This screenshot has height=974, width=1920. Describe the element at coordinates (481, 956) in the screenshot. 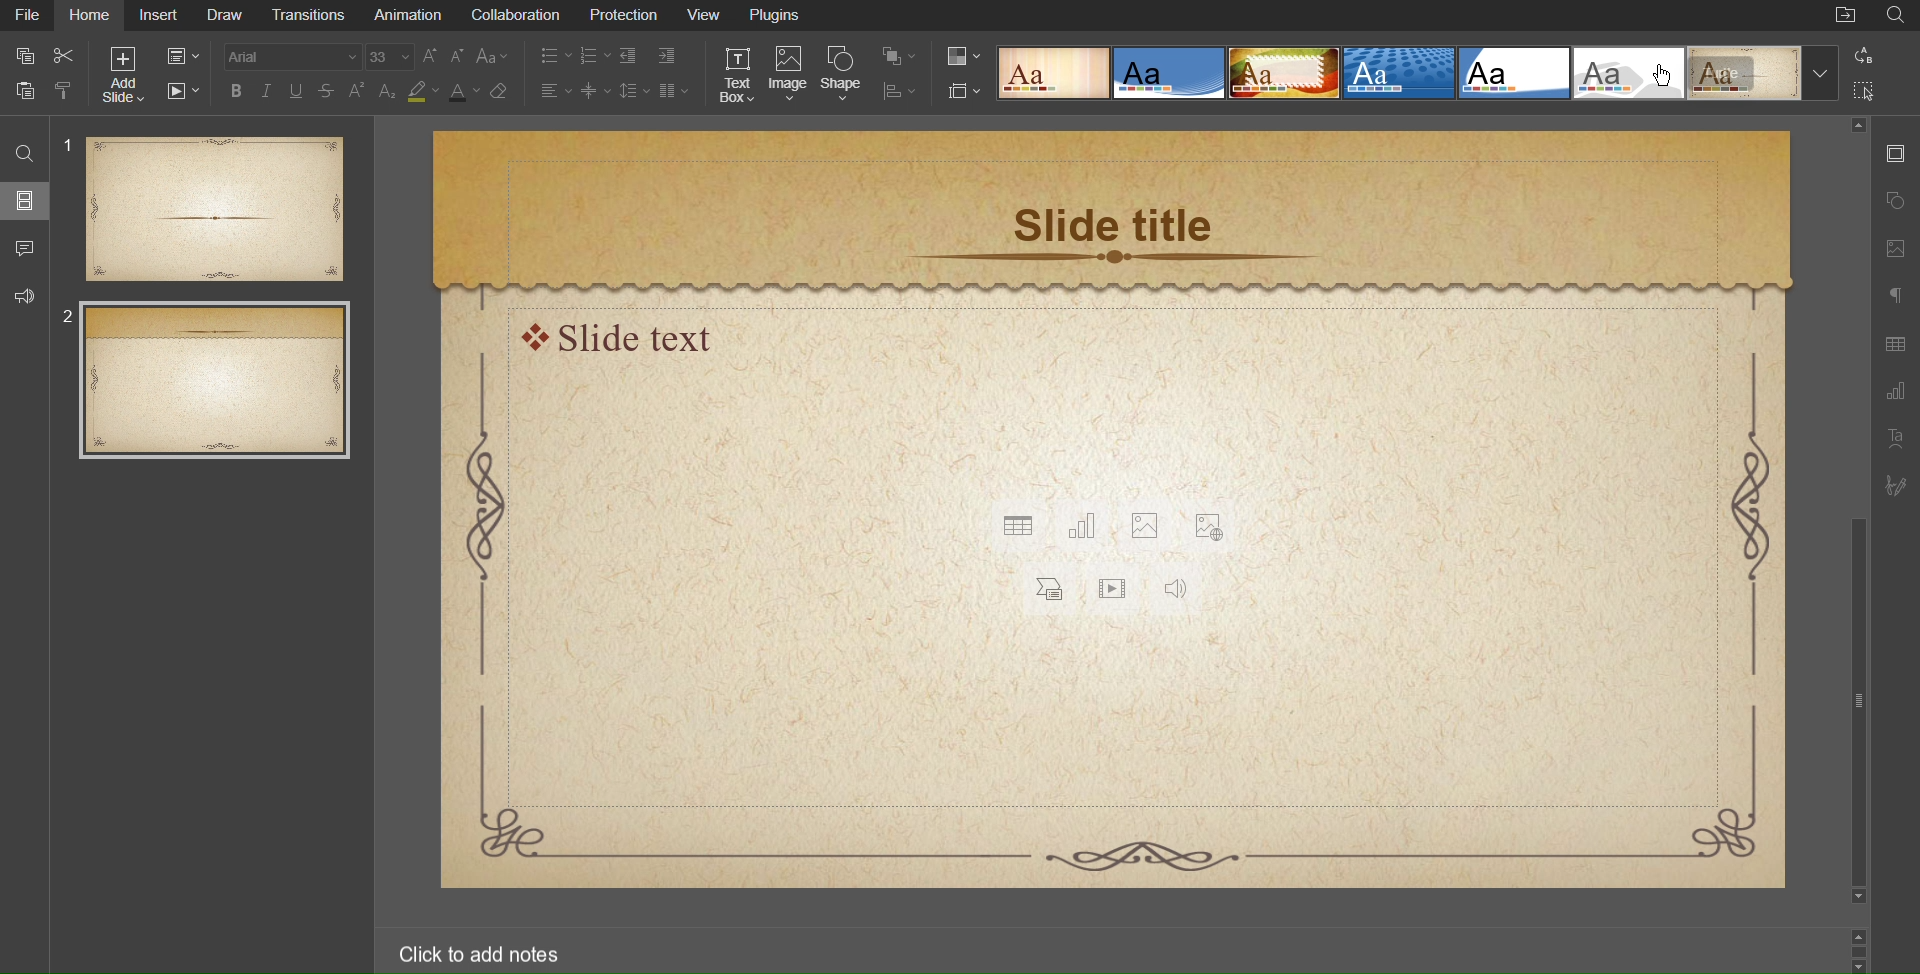

I see `Click to add notes` at that location.